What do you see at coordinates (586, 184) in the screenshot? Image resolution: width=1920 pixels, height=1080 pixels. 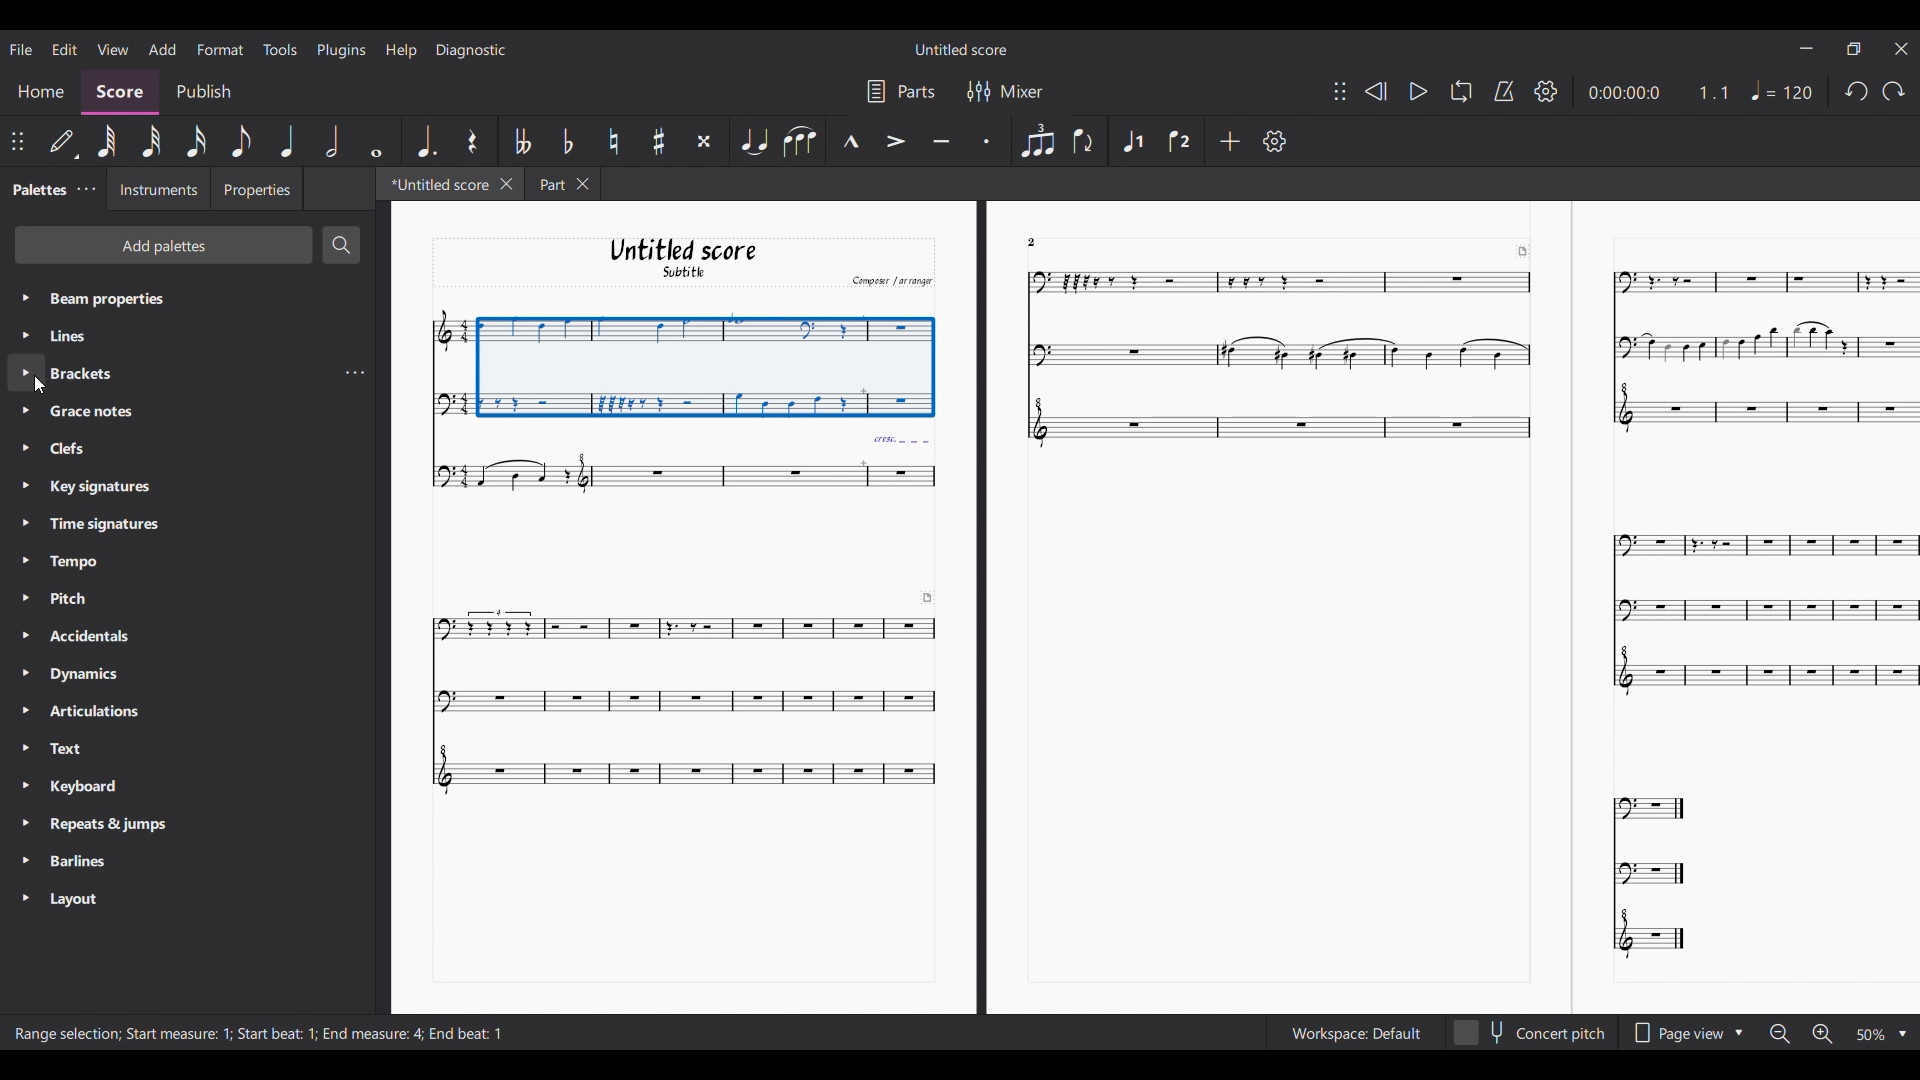 I see `Close` at bounding box center [586, 184].